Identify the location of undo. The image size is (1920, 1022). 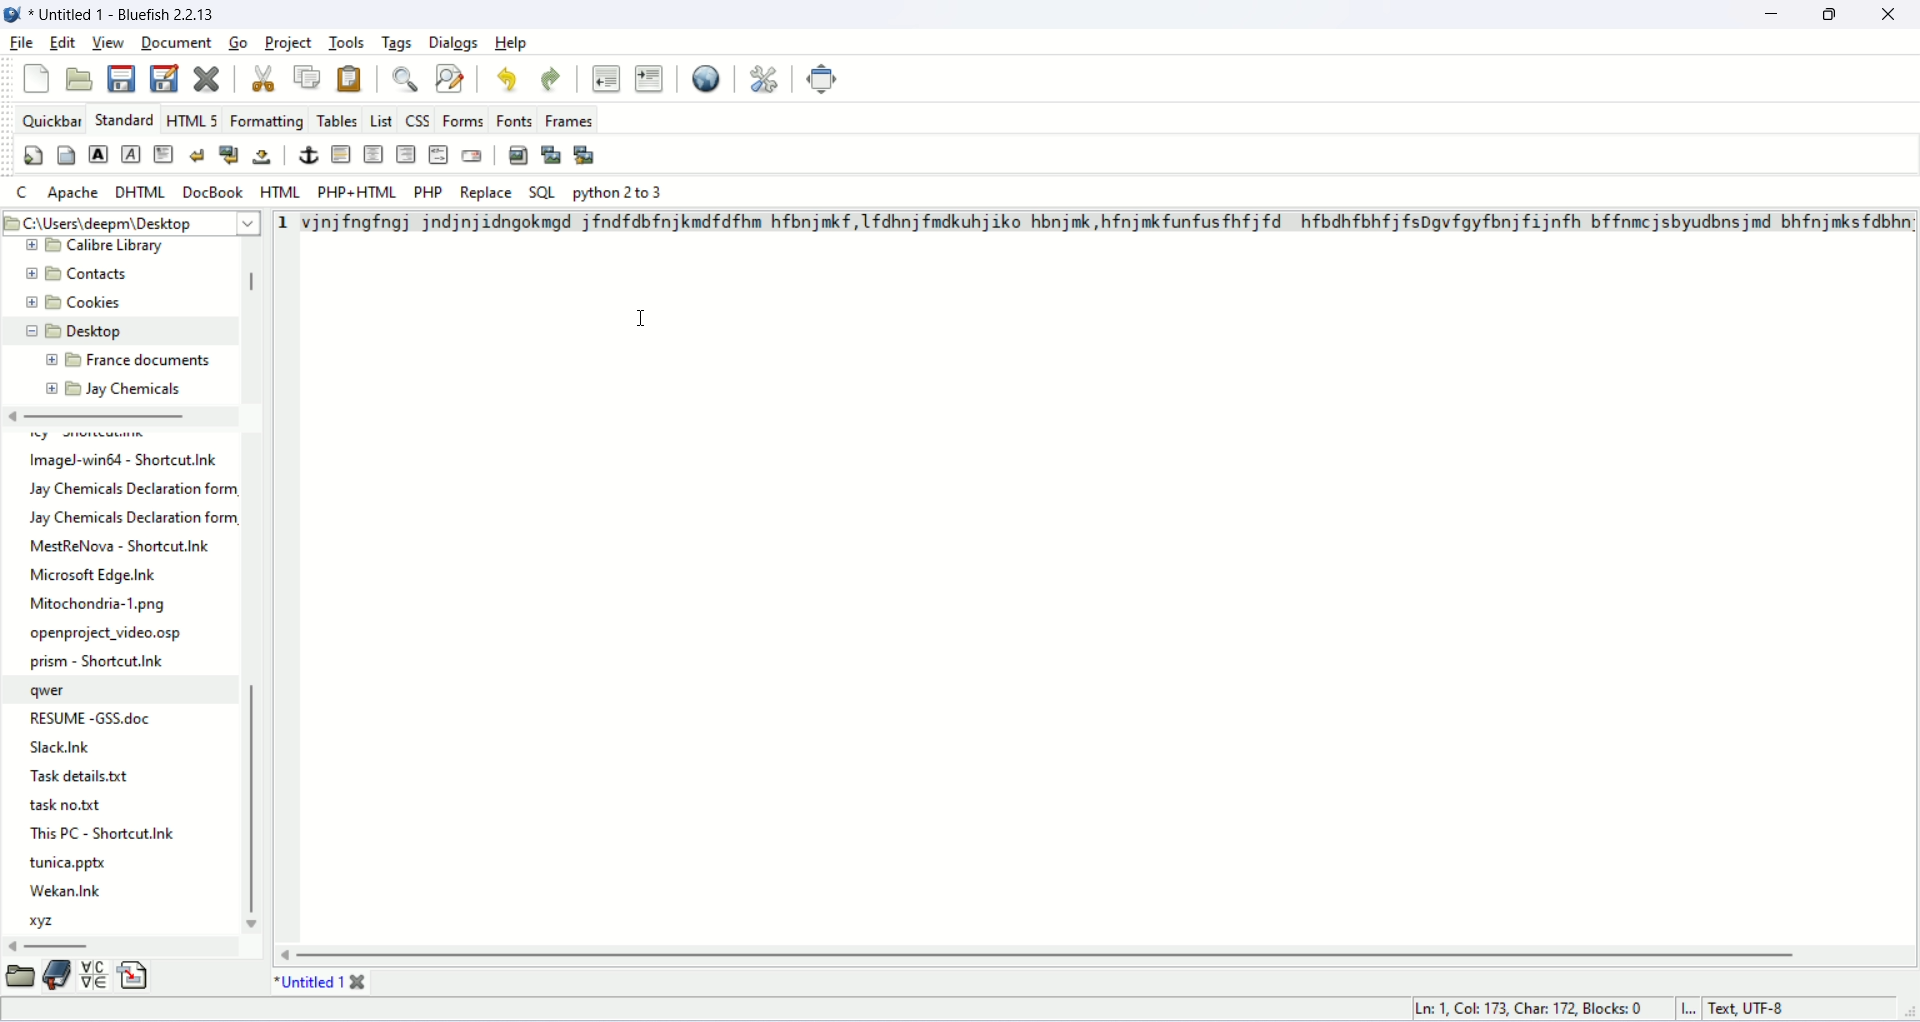
(508, 78).